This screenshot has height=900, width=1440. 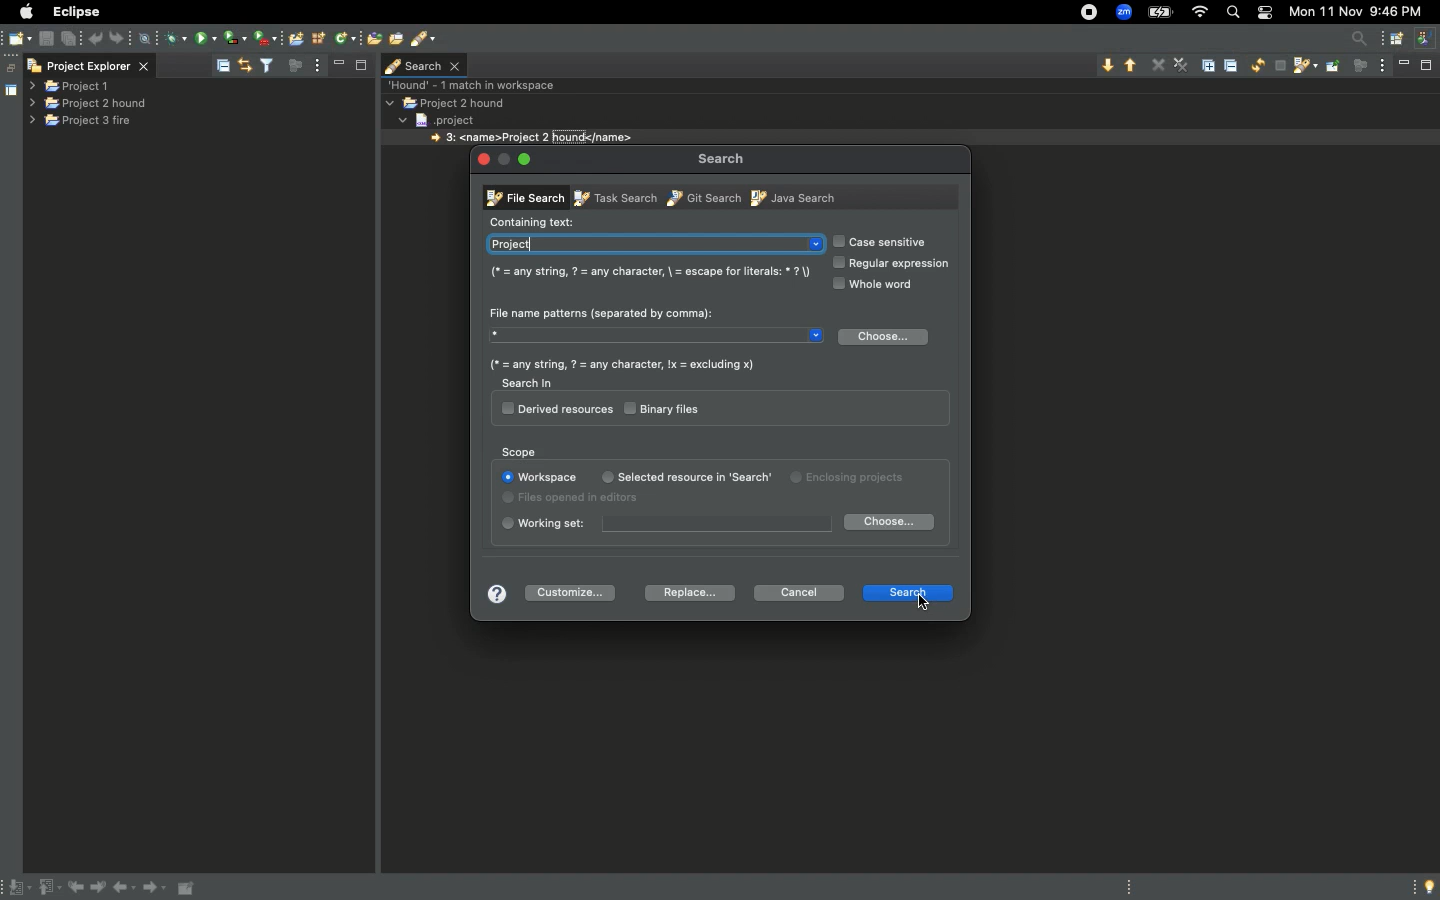 I want to click on restore, so click(x=9, y=62).